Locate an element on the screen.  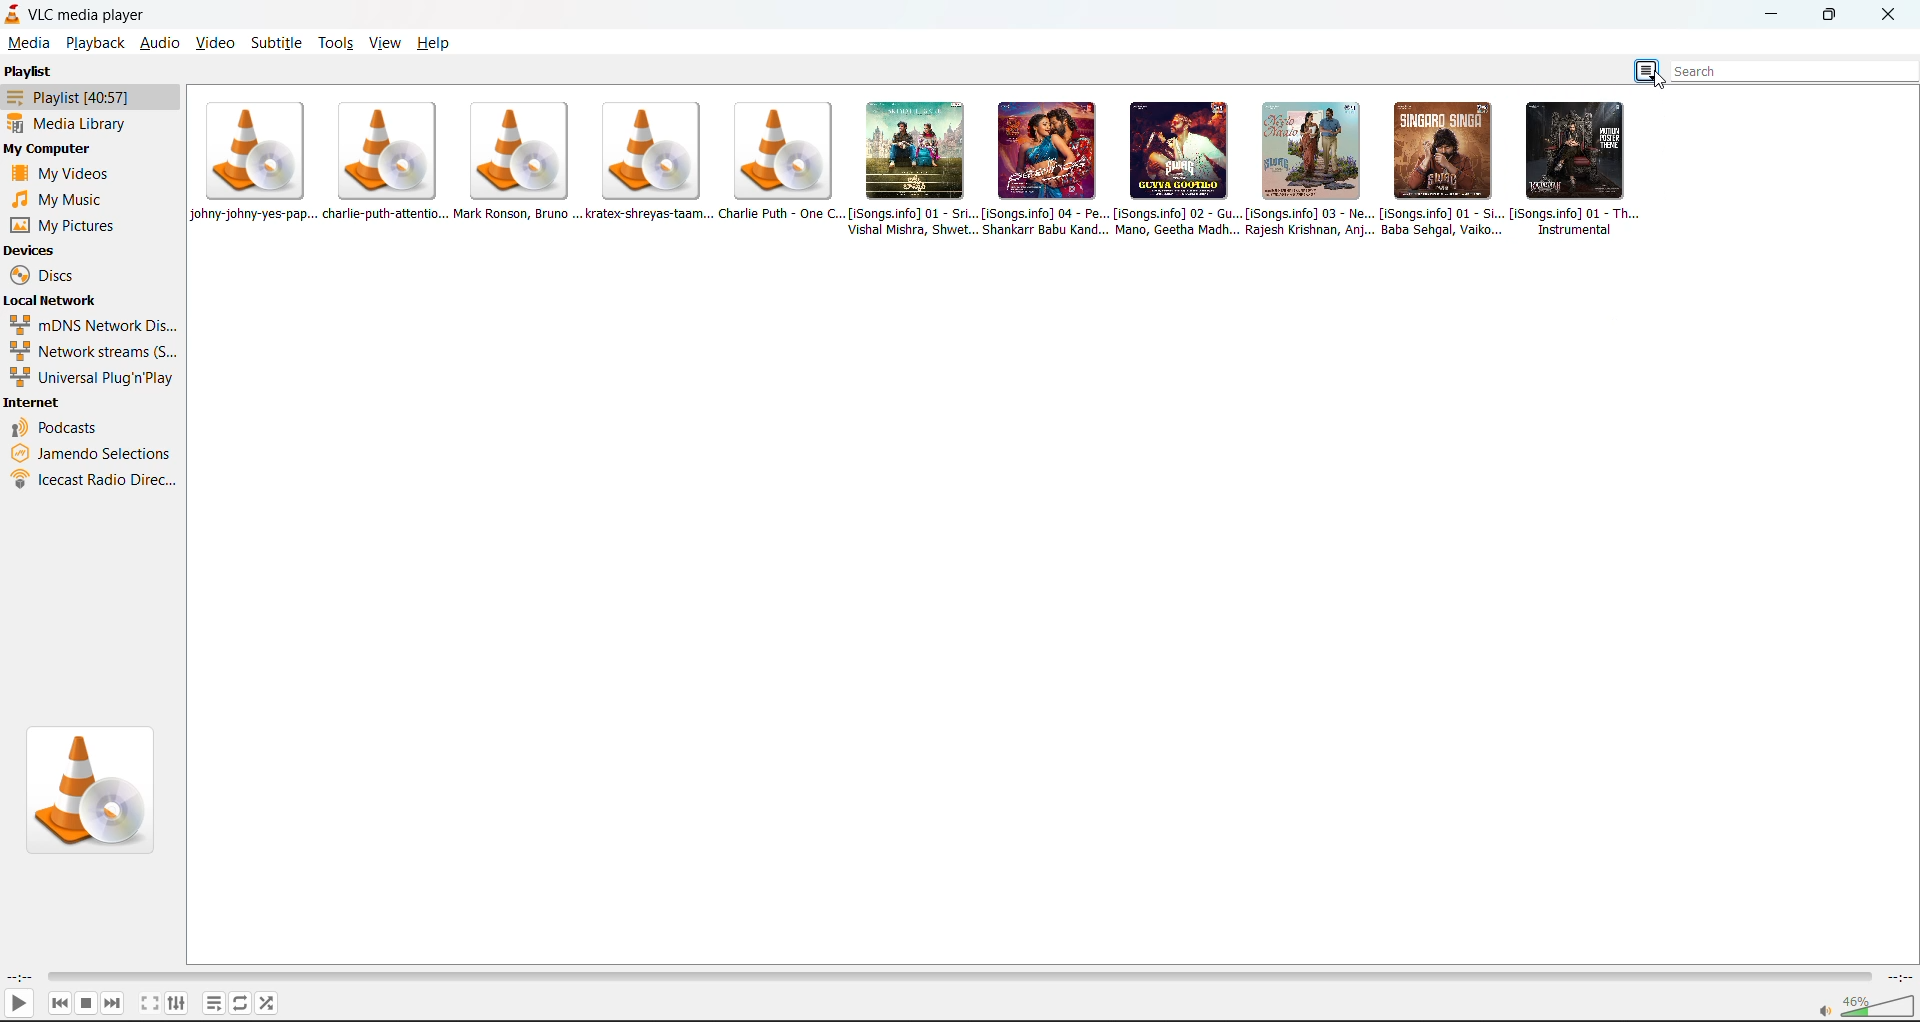
volume is located at coordinates (1865, 1007).